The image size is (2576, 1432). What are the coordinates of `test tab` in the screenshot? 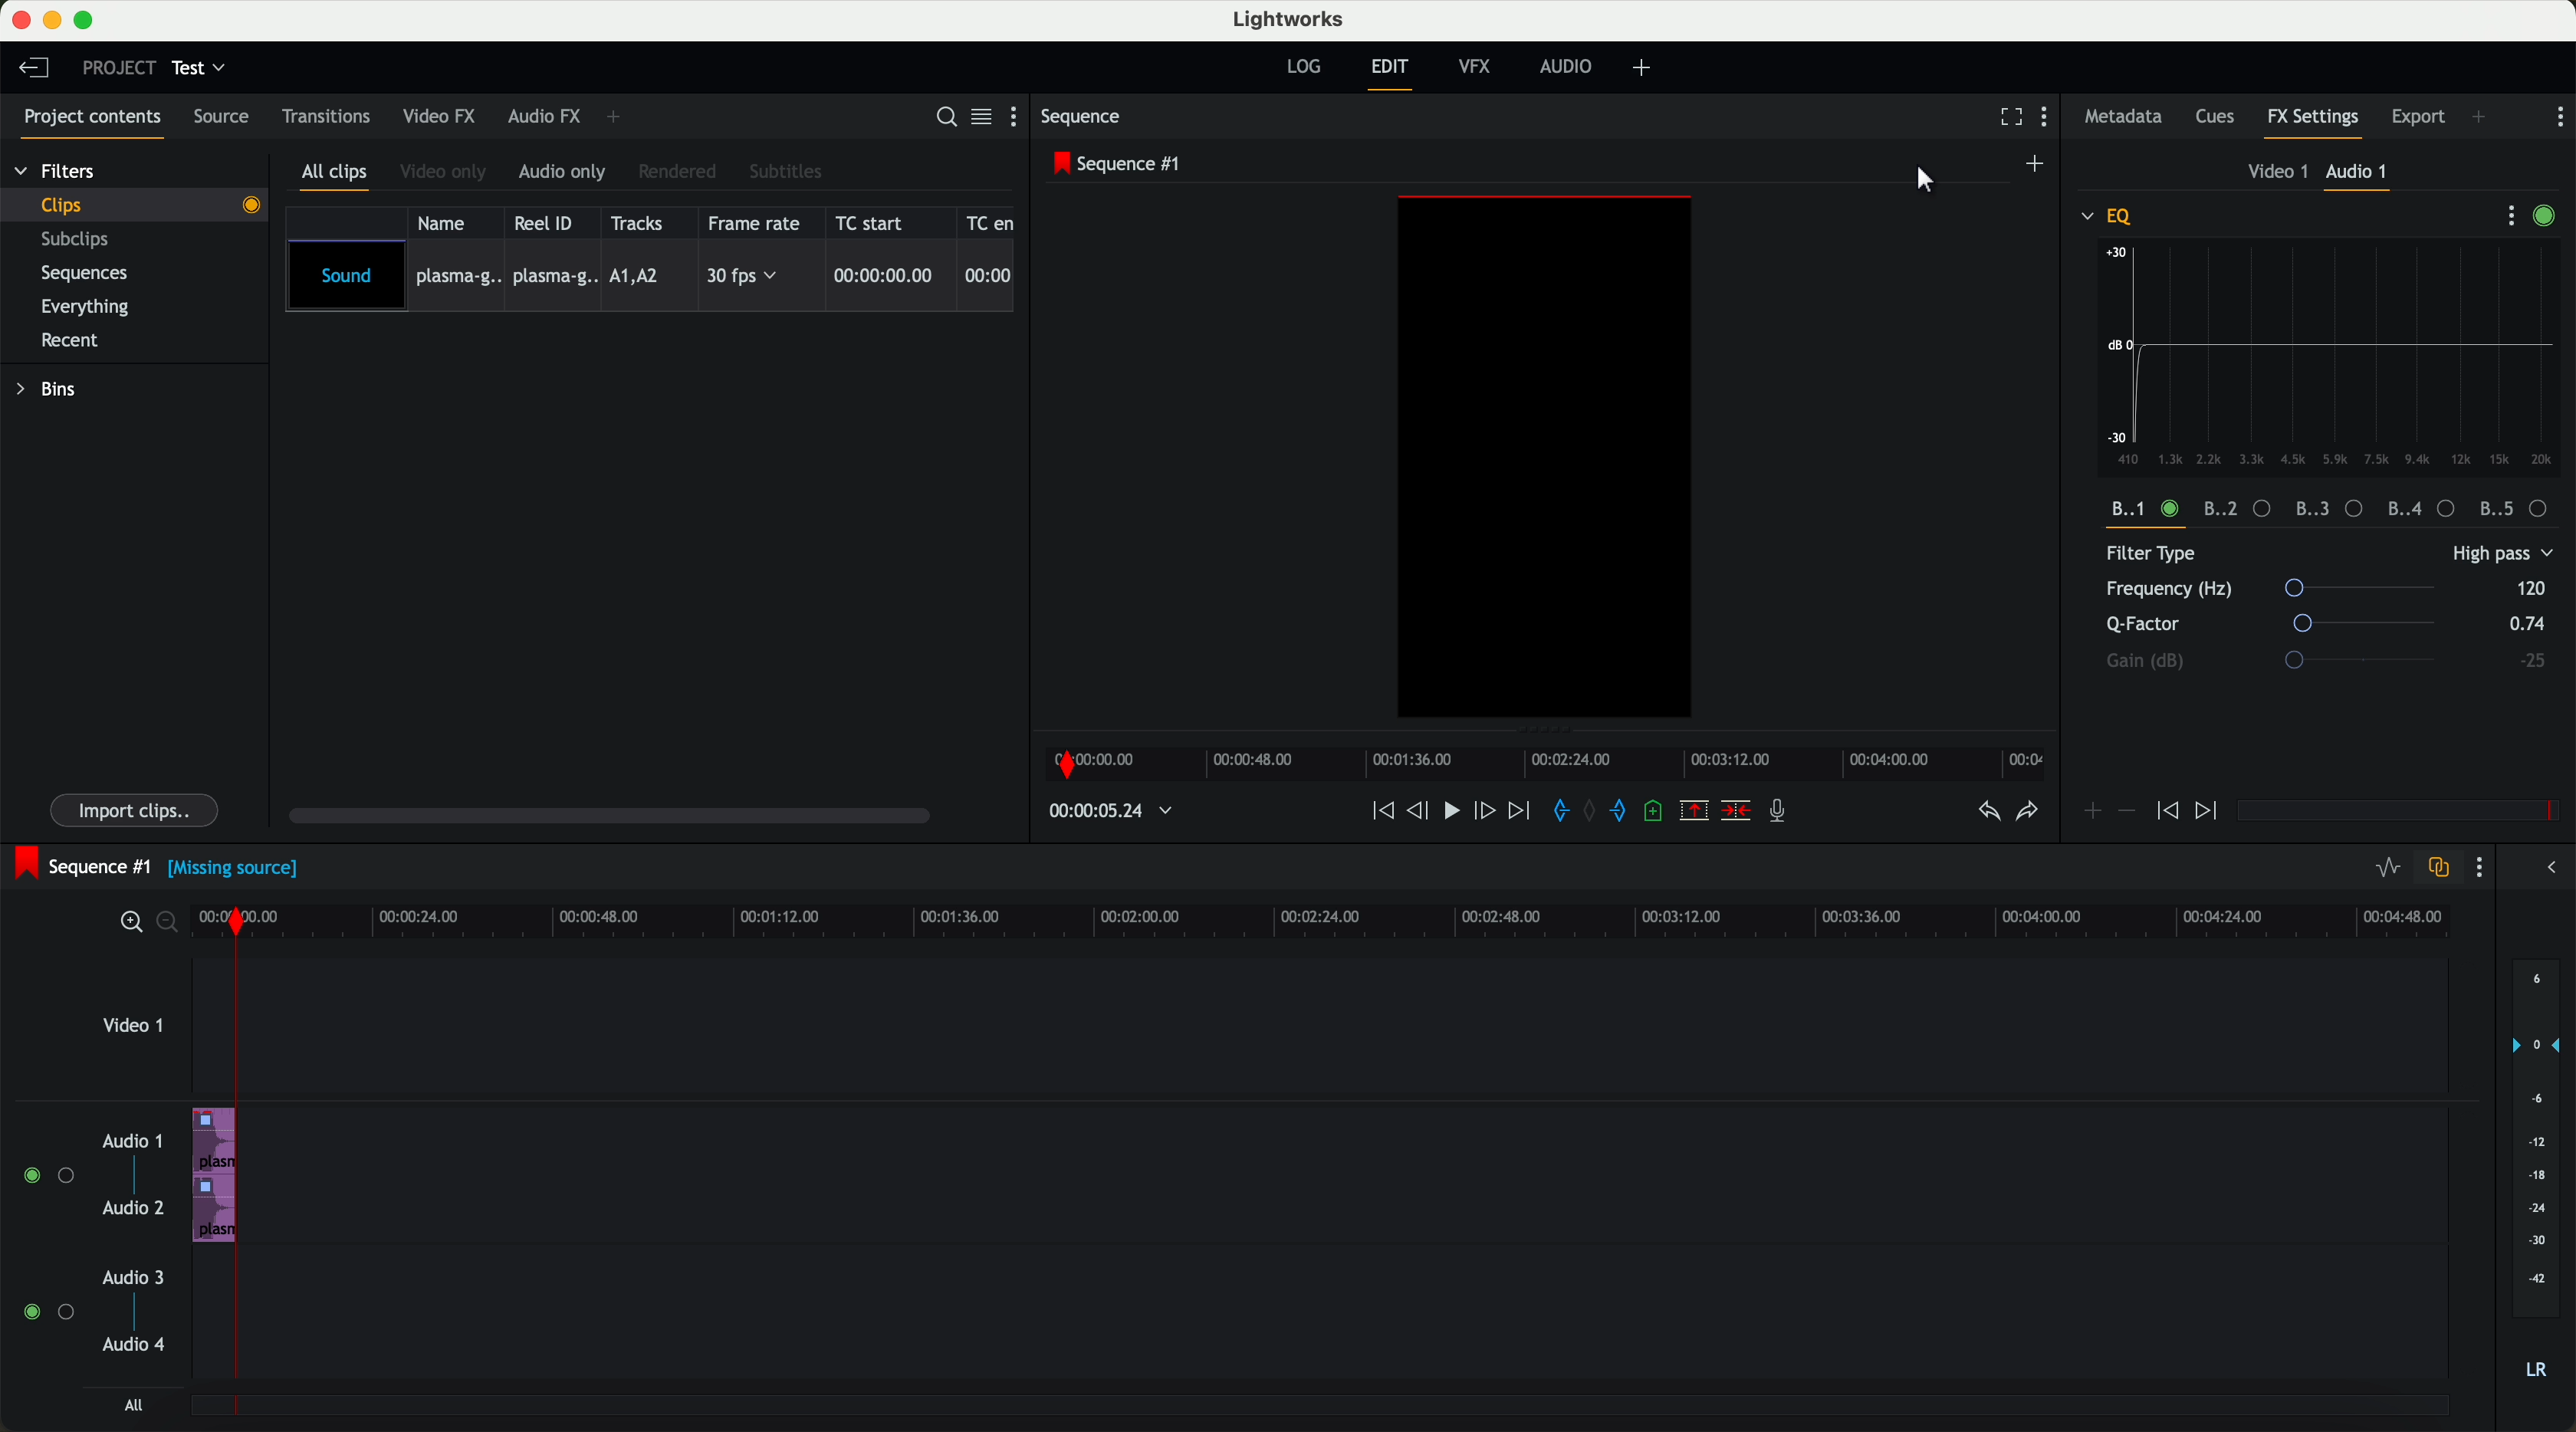 It's located at (201, 63).